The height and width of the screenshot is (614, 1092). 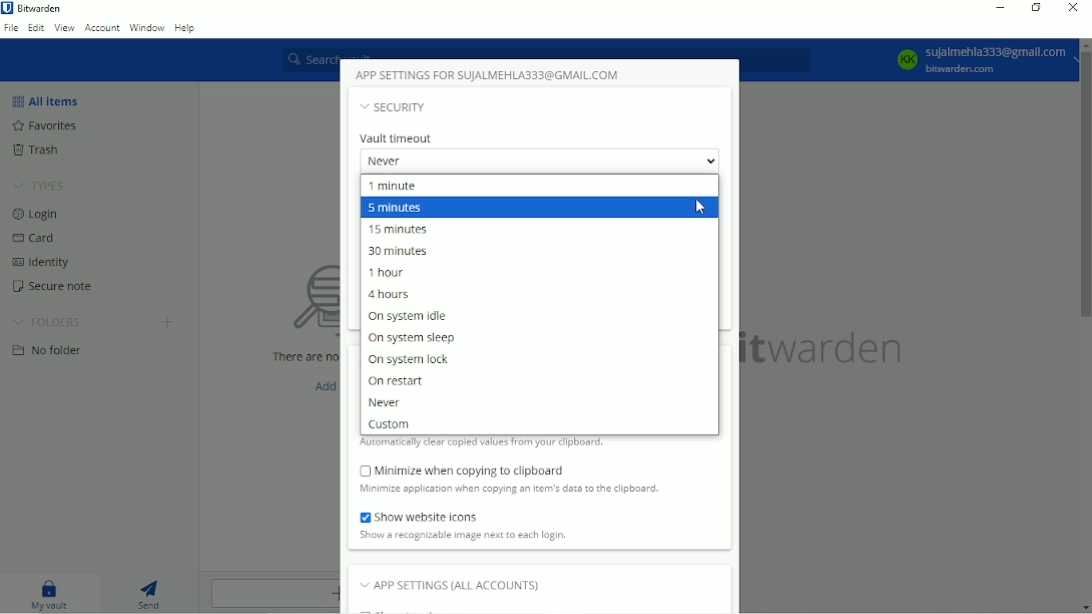 I want to click on Window, so click(x=147, y=26).